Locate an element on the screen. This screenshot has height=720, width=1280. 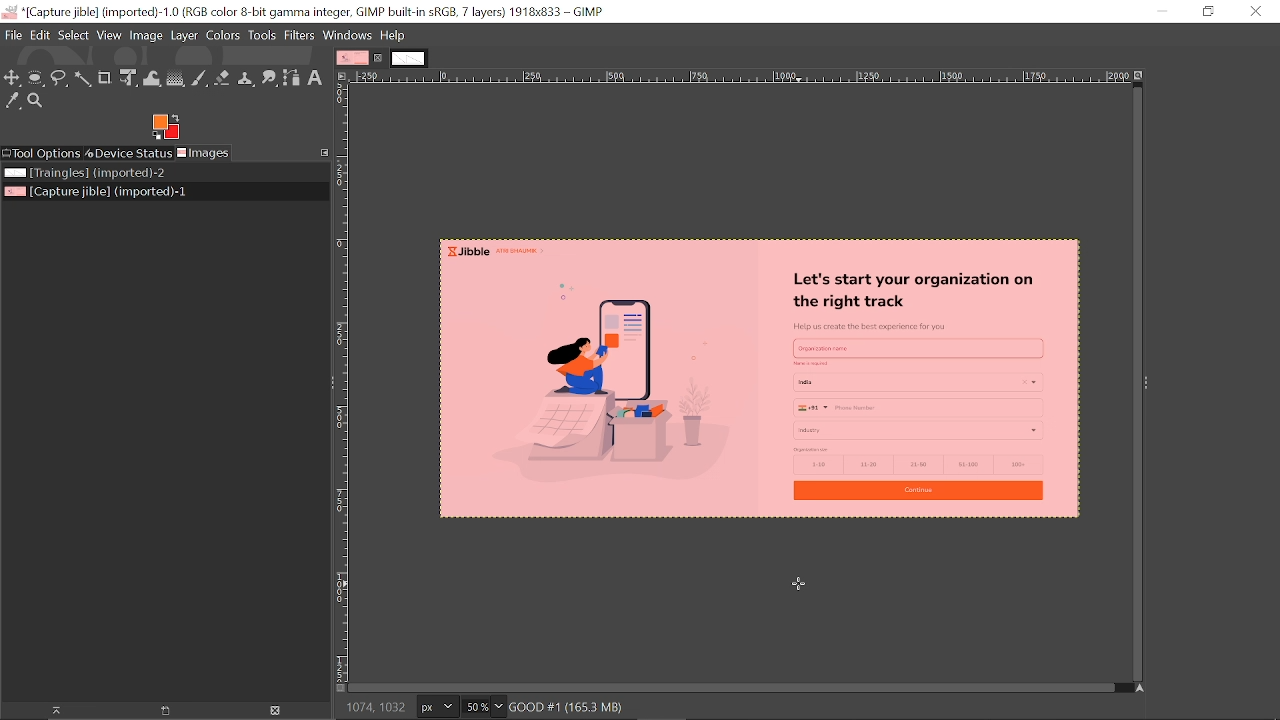
Image file titled "Triangles" is located at coordinates (108, 173).